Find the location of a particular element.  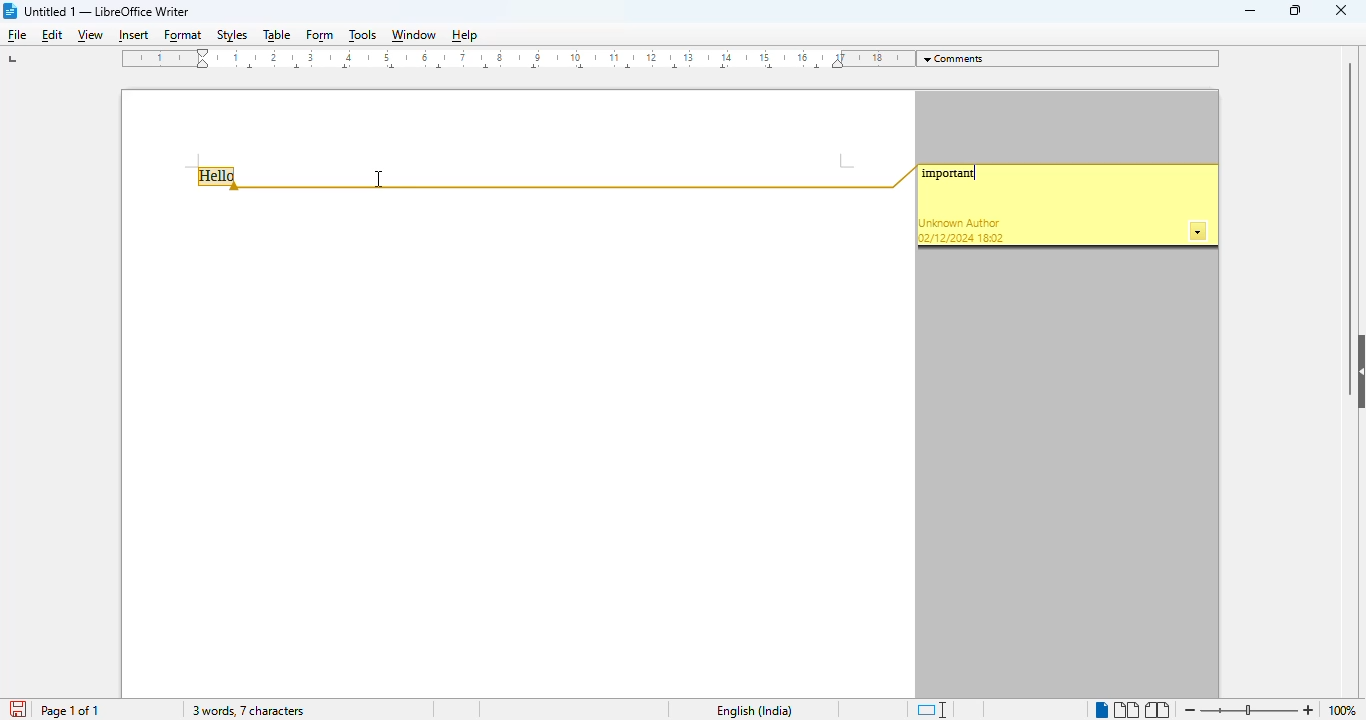

edit is located at coordinates (53, 35).